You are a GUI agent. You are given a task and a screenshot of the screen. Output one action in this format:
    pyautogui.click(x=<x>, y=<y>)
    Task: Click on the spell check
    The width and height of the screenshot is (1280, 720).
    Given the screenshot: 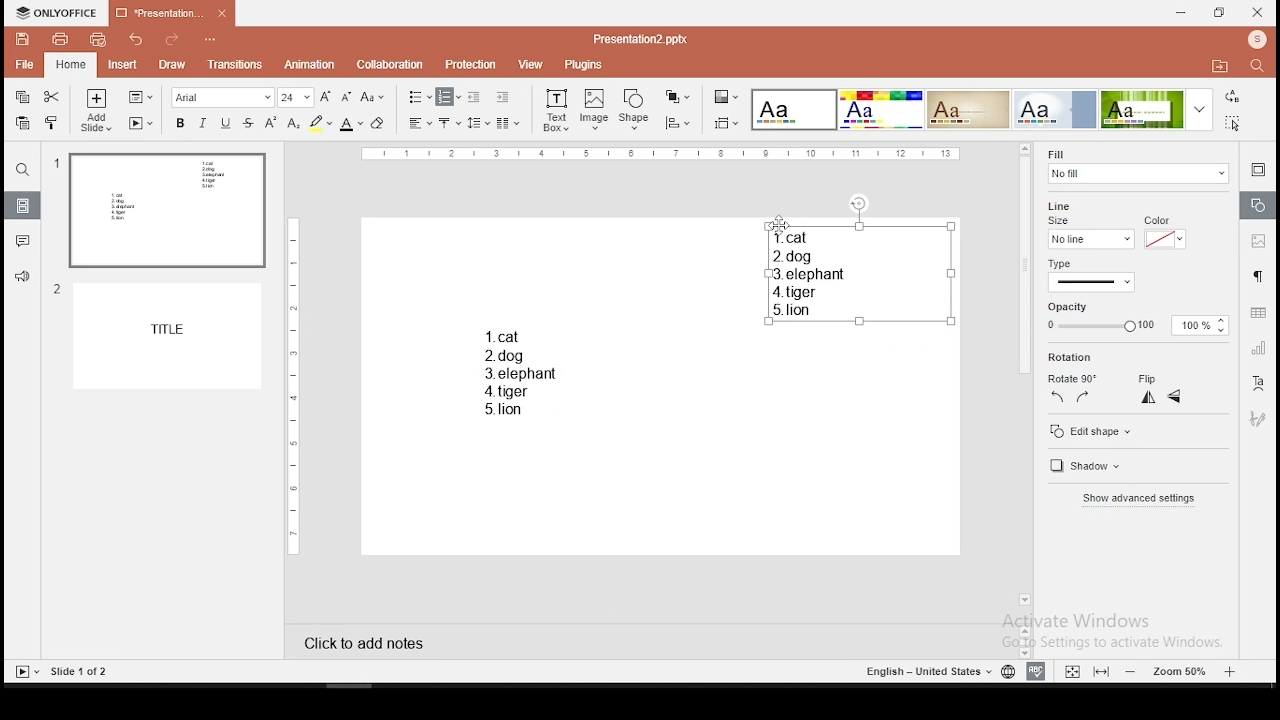 What is the action you would take?
    pyautogui.click(x=1037, y=671)
    